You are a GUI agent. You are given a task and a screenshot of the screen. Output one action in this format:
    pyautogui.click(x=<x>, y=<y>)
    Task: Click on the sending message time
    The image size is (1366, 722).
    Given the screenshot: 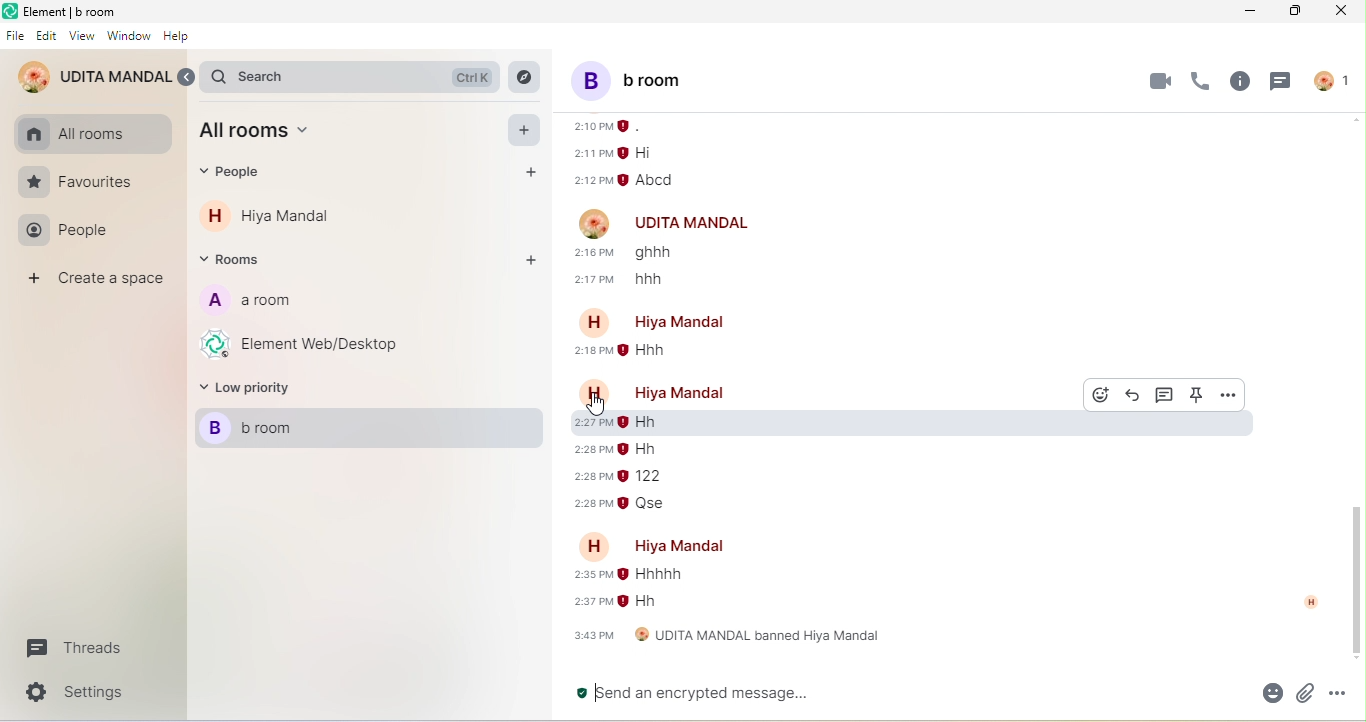 What is the action you would take?
    pyautogui.click(x=591, y=426)
    